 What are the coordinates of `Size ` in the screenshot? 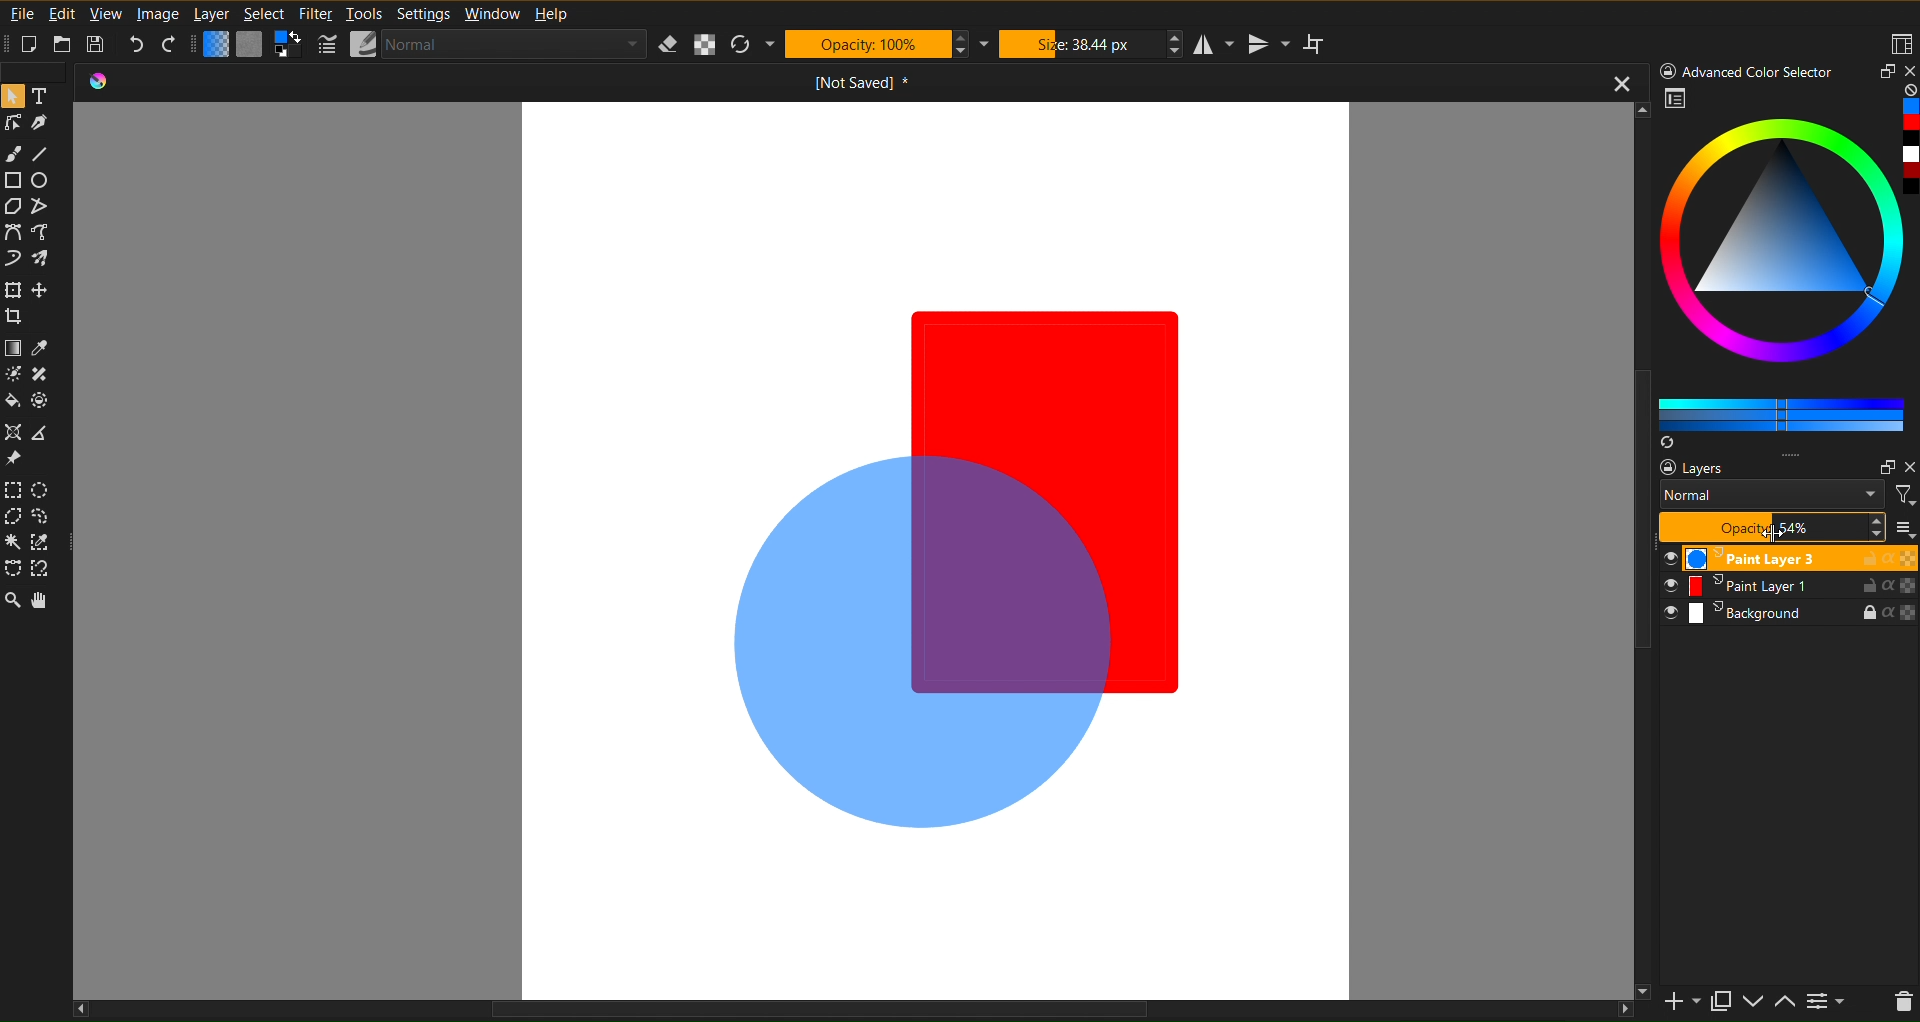 It's located at (1082, 44).